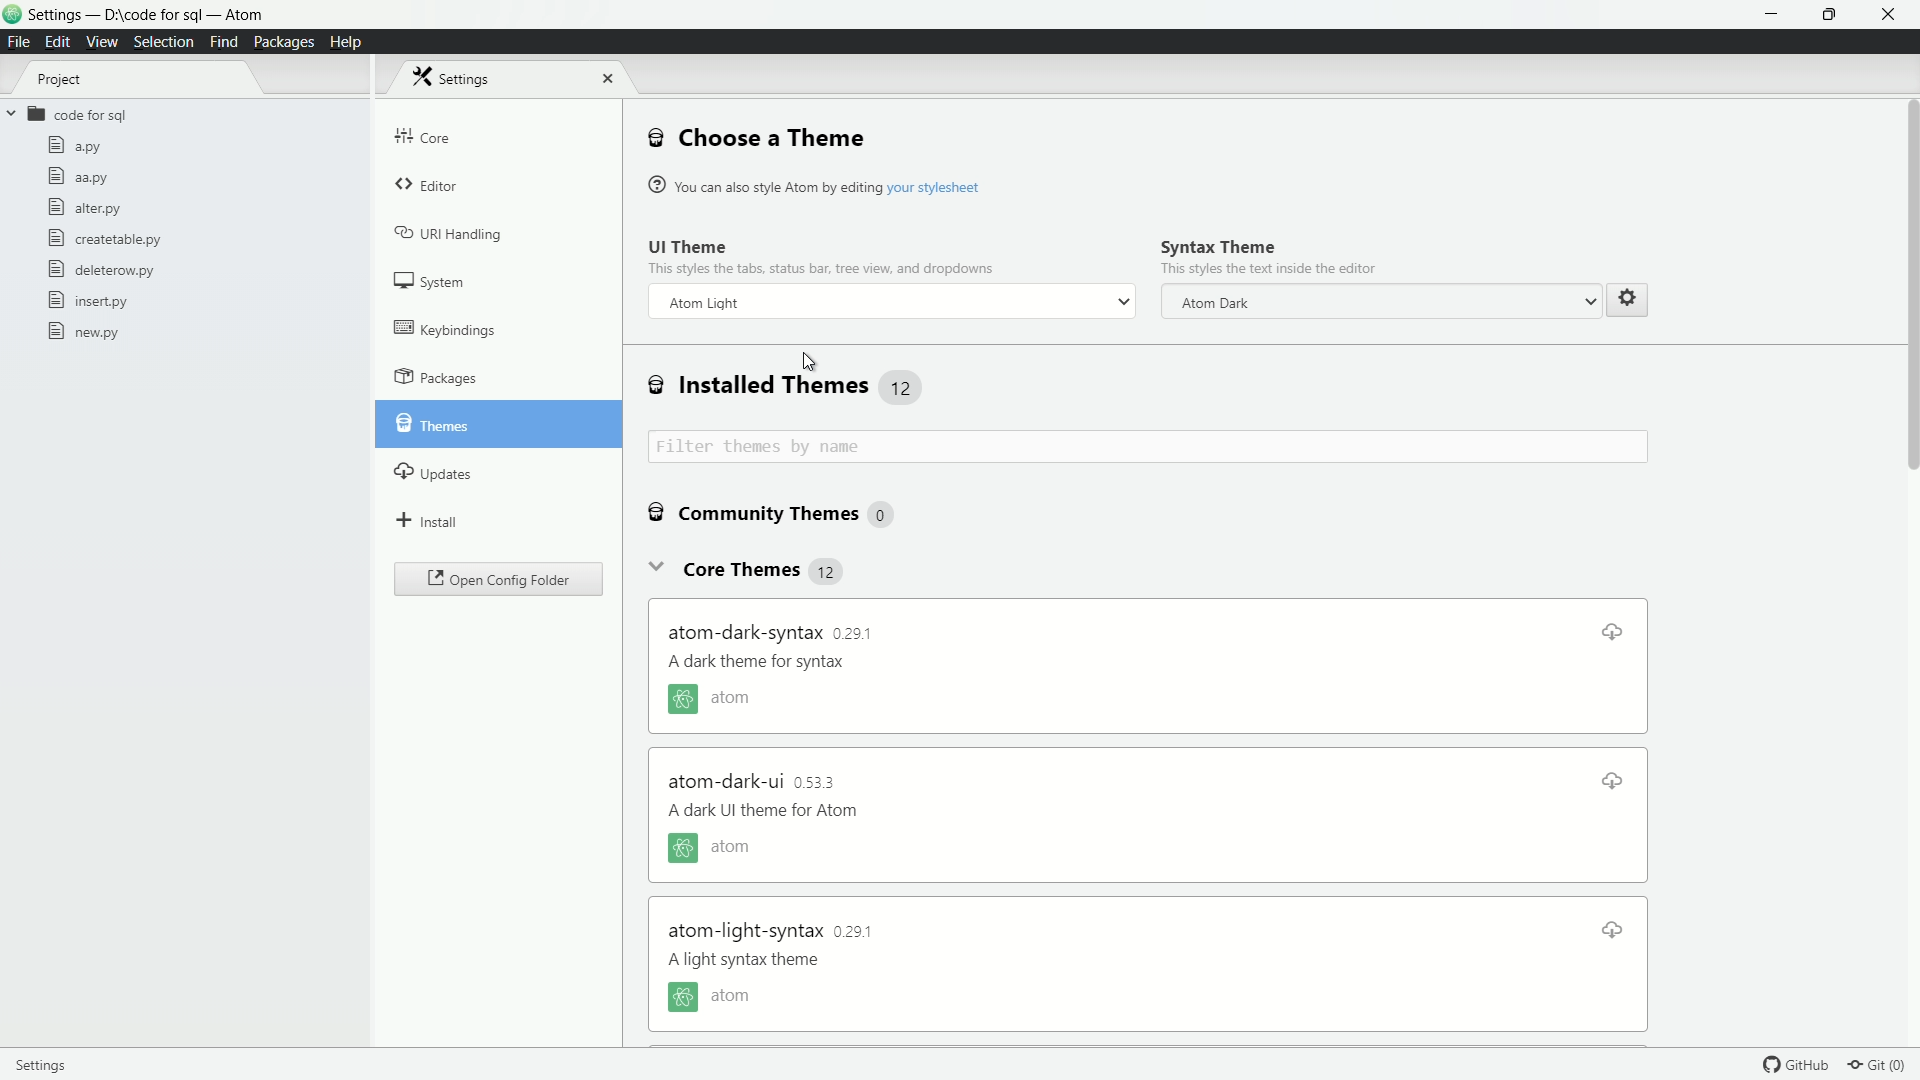  What do you see at coordinates (103, 240) in the screenshot?
I see `createtable.py file` at bounding box center [103, 240].